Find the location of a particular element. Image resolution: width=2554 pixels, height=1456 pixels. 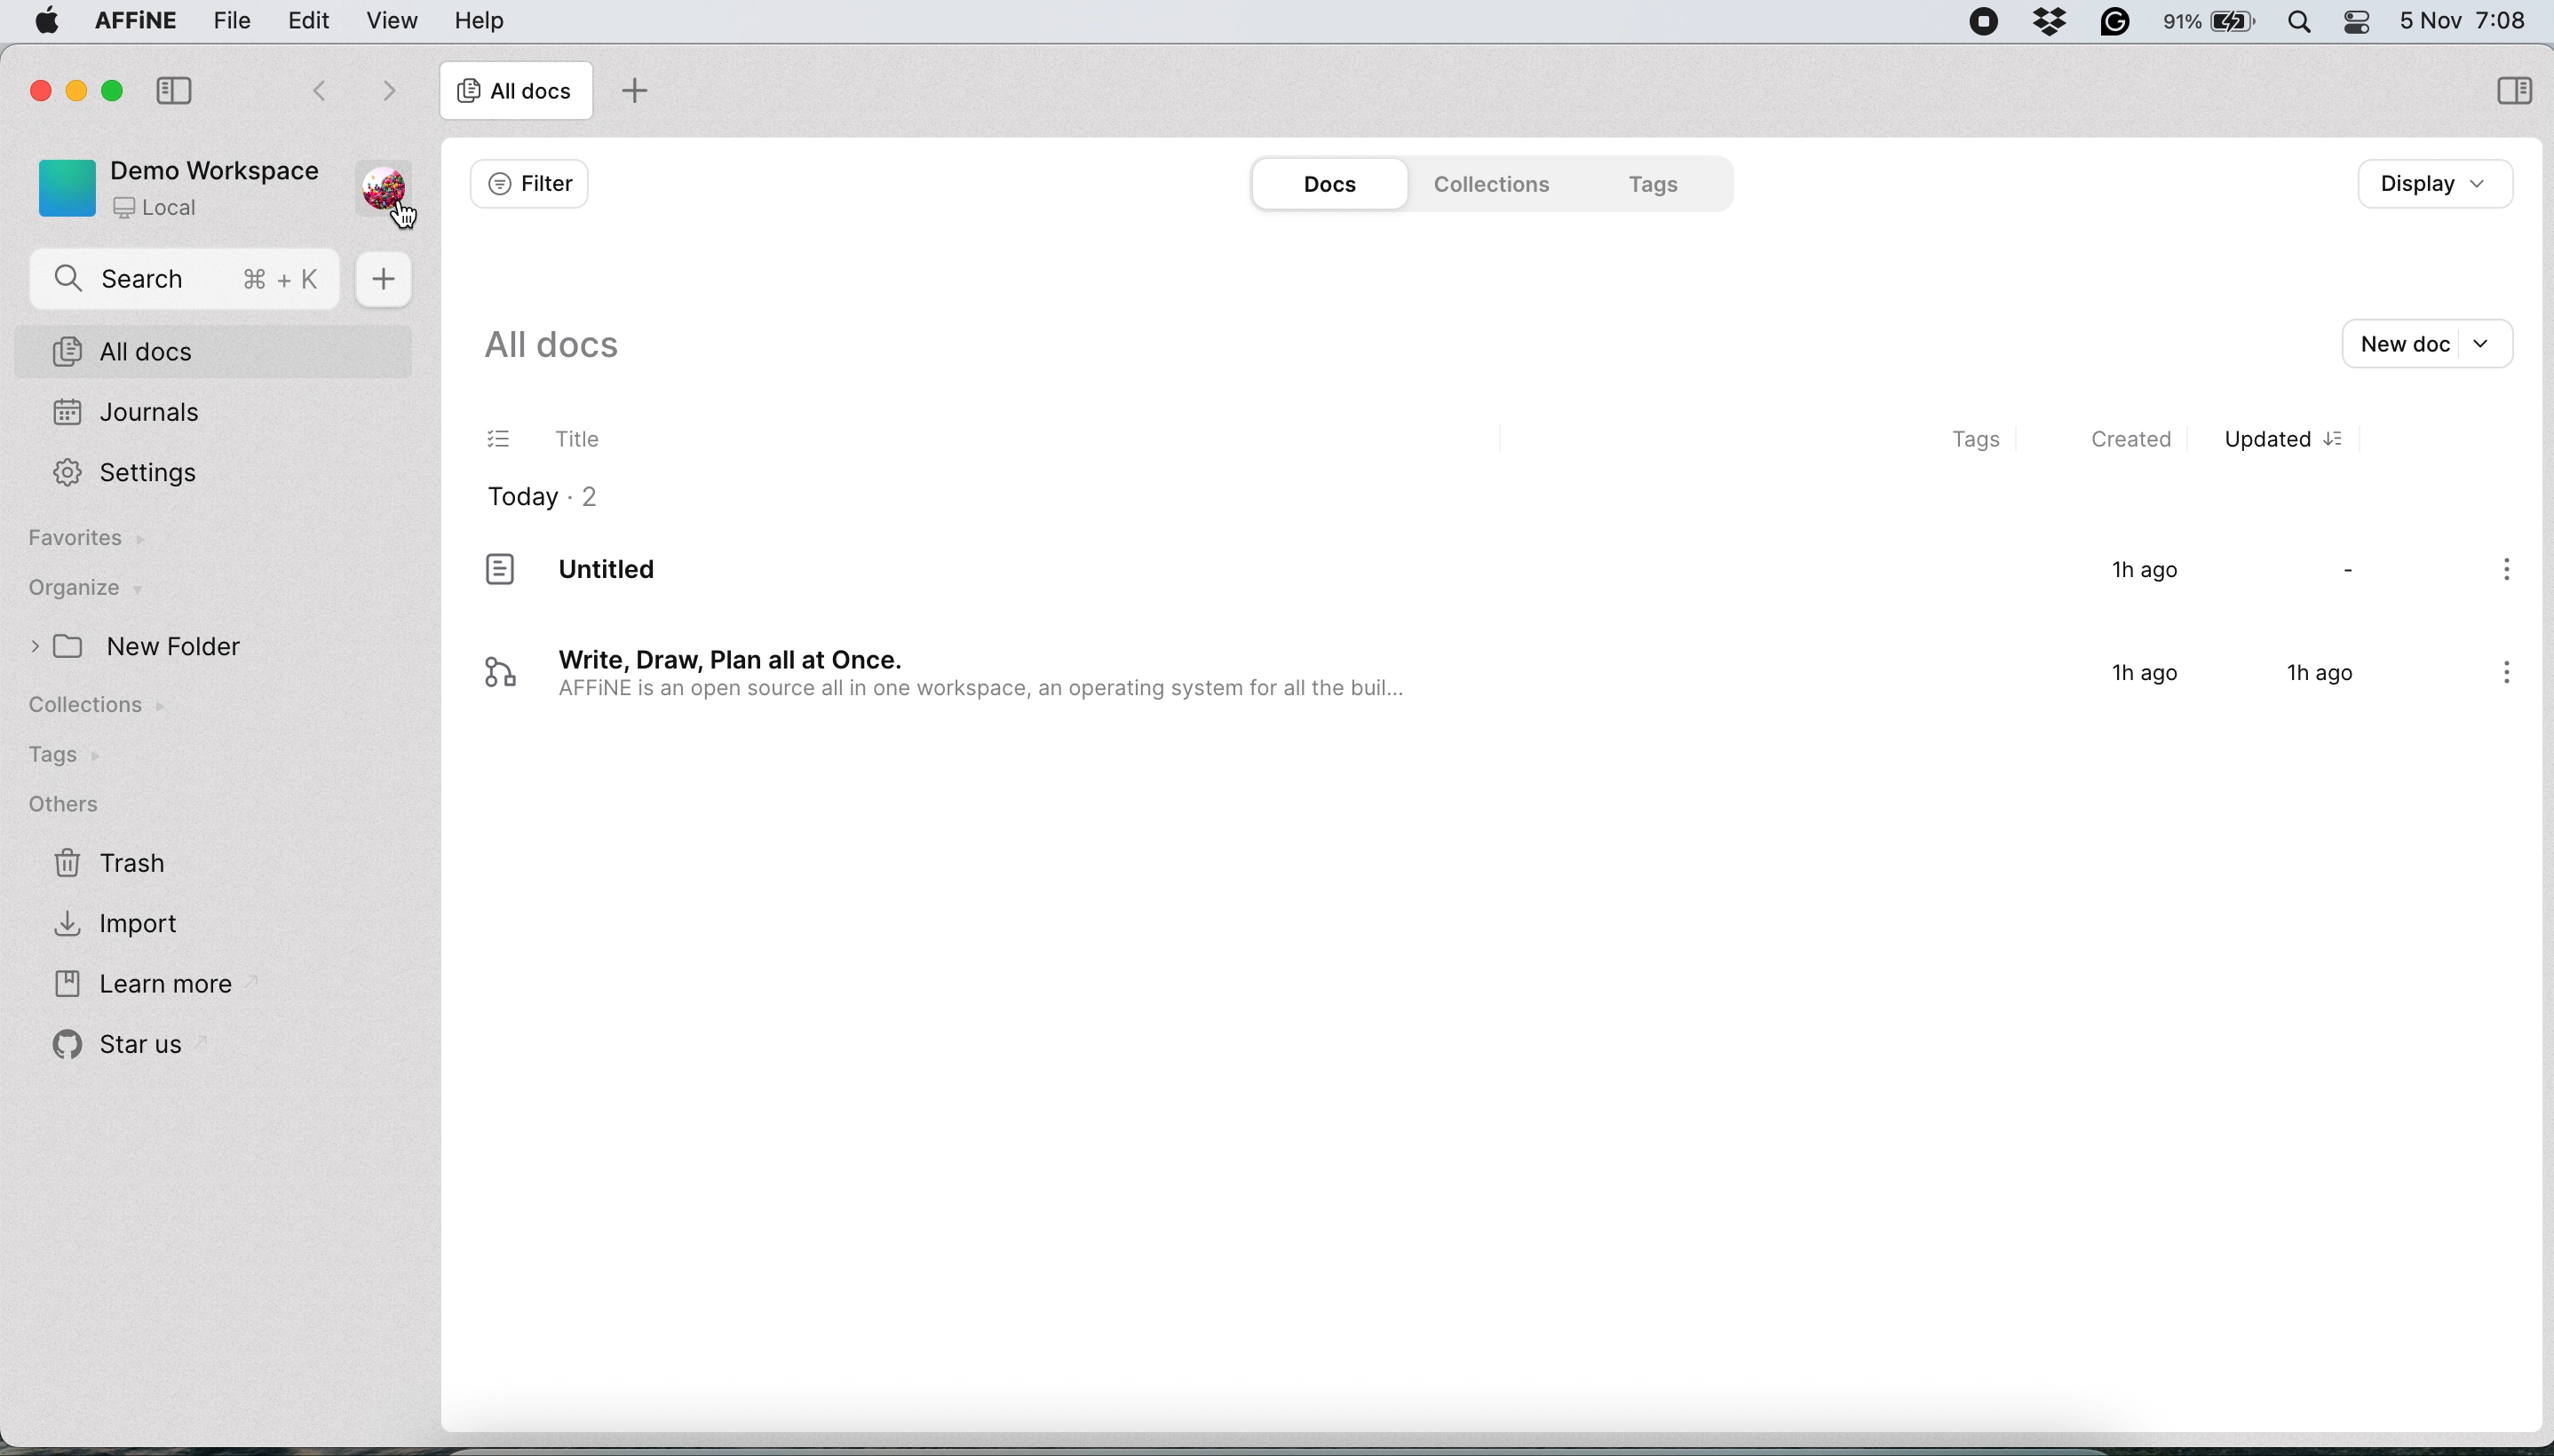

sidebar is located at coordinates (2511, 88).